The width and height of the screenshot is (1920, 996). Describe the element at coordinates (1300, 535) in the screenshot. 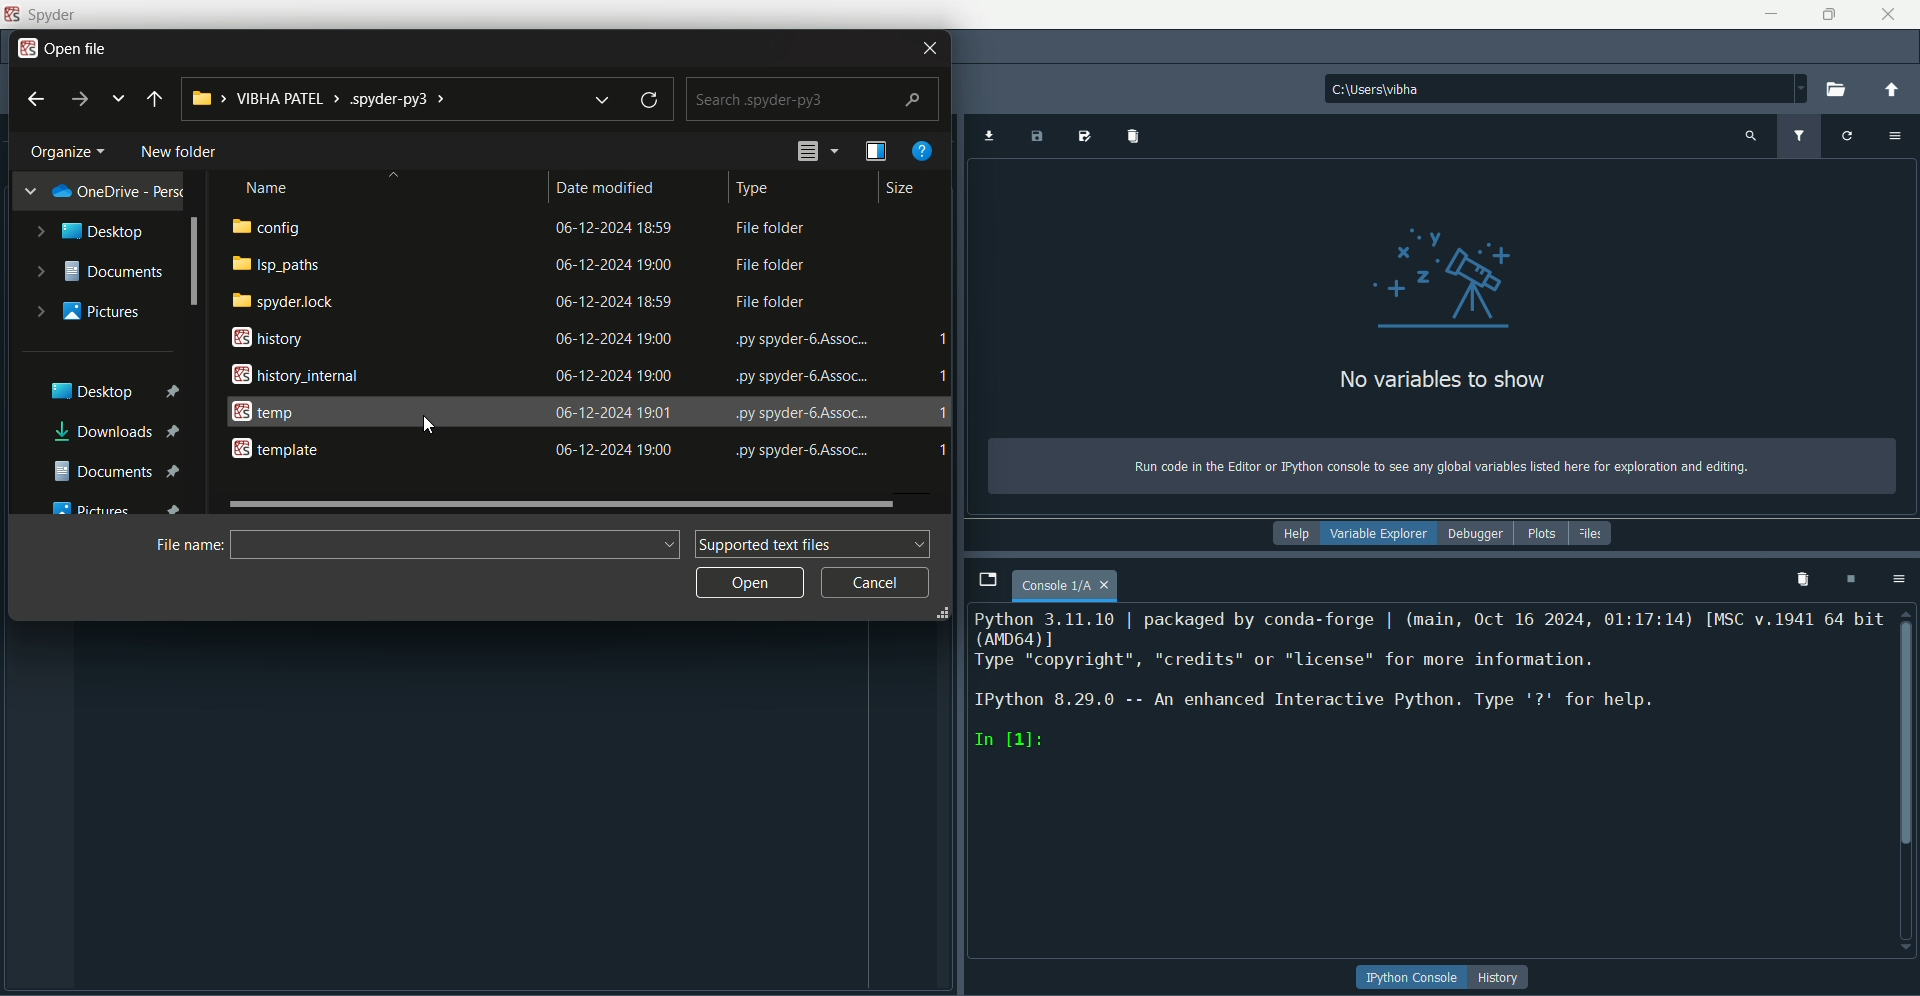

I see `help` at that location.